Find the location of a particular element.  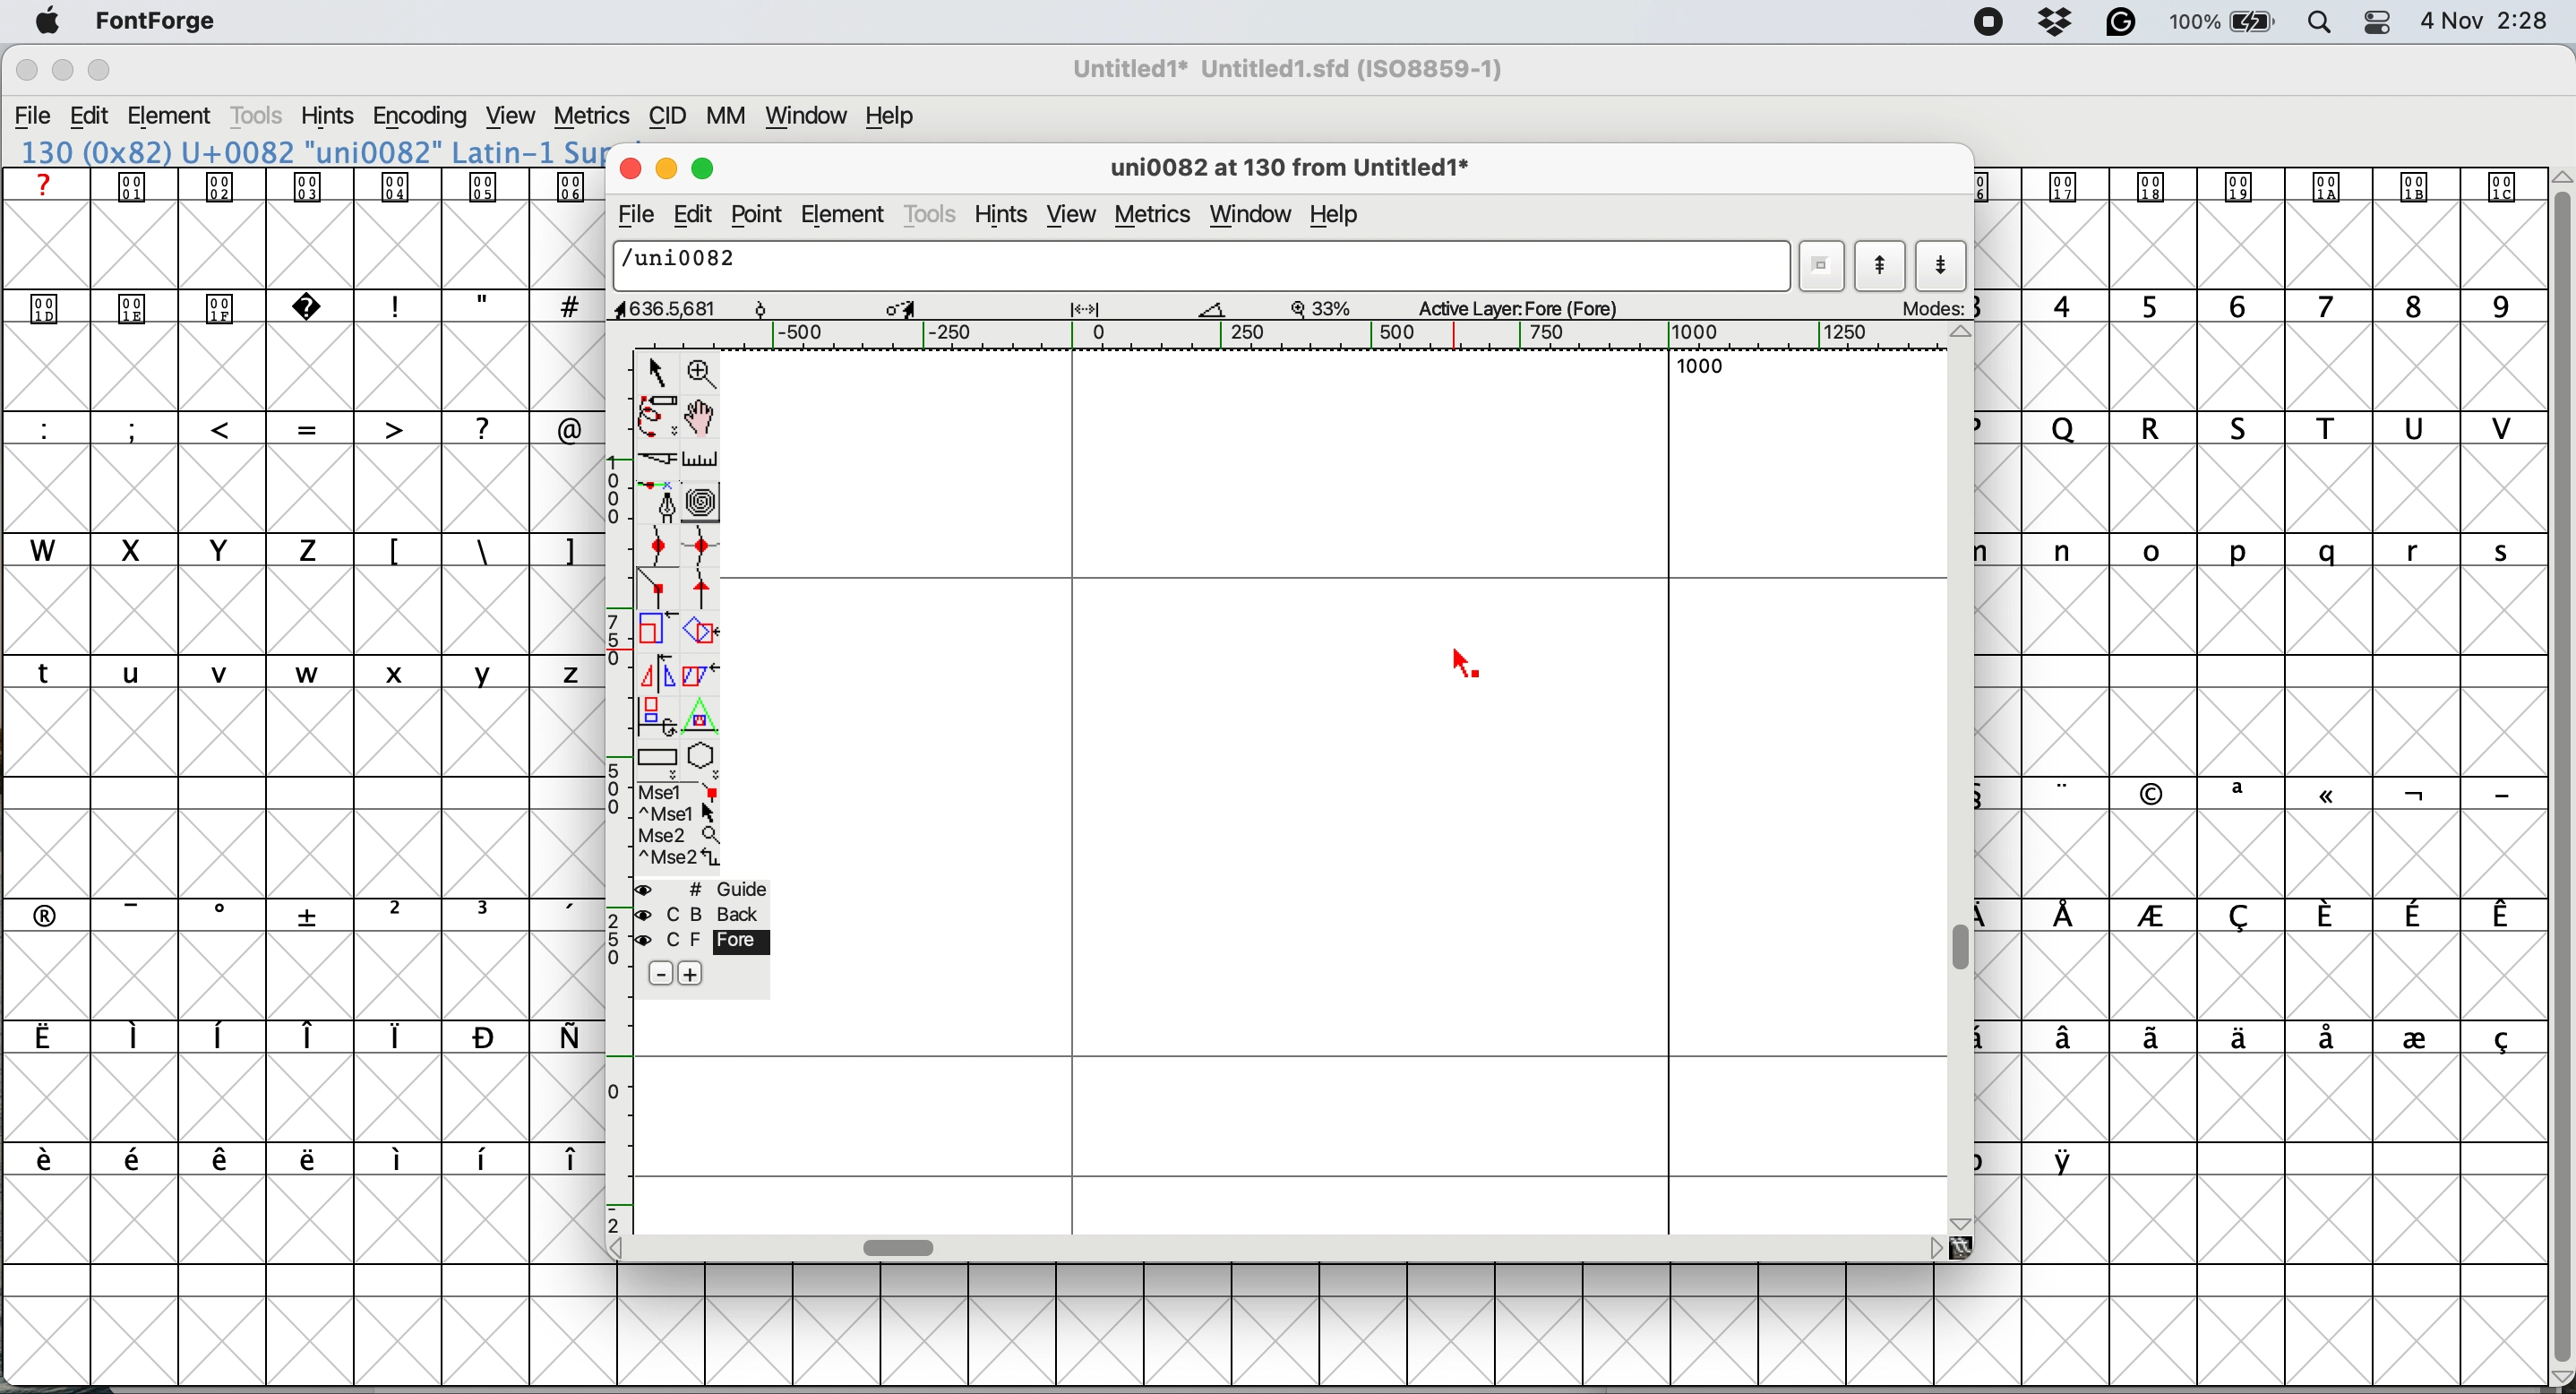

symbols is located at coordinates (308, 186).